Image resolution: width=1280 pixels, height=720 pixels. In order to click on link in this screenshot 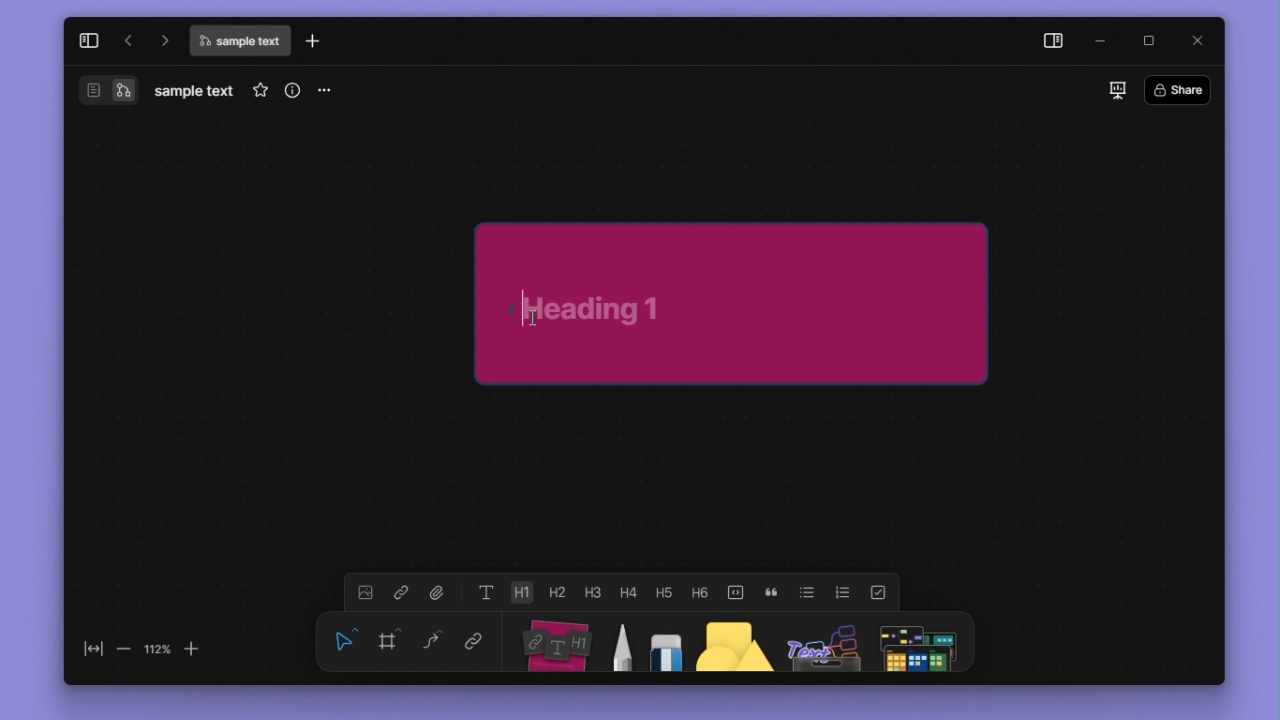, I will do `click(474, 639)`.